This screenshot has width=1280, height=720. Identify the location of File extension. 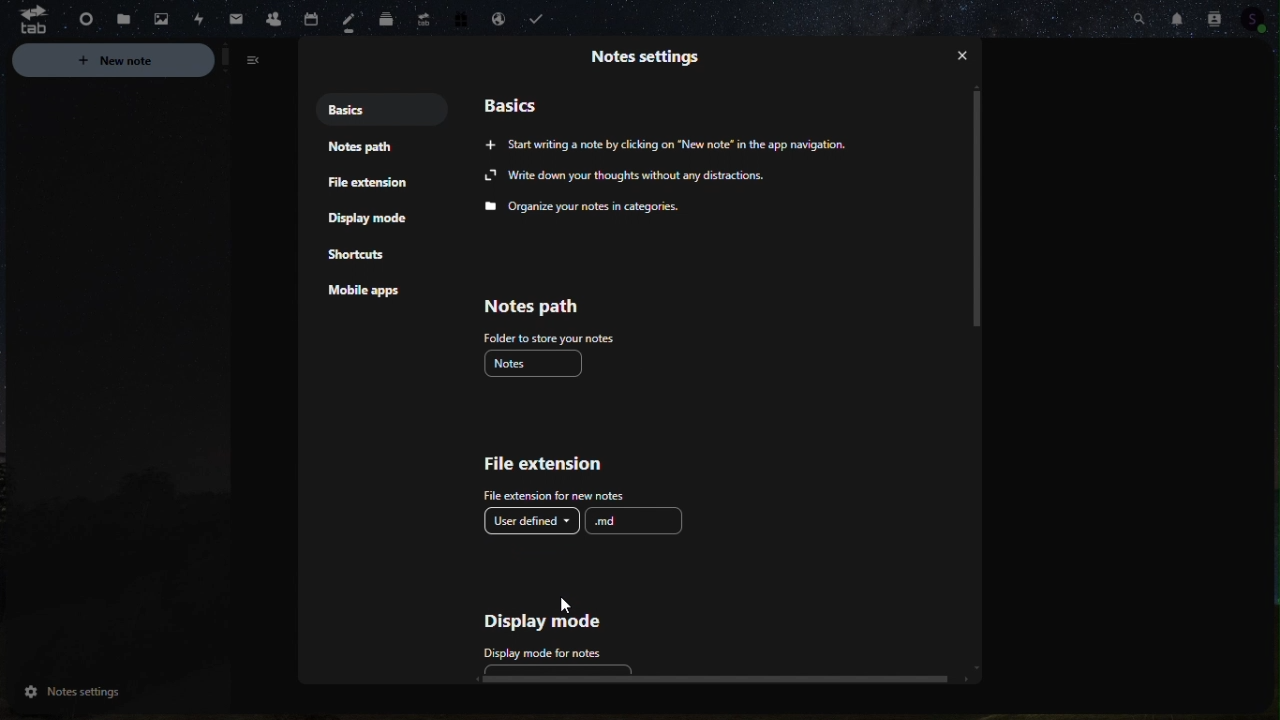
(371, 184).